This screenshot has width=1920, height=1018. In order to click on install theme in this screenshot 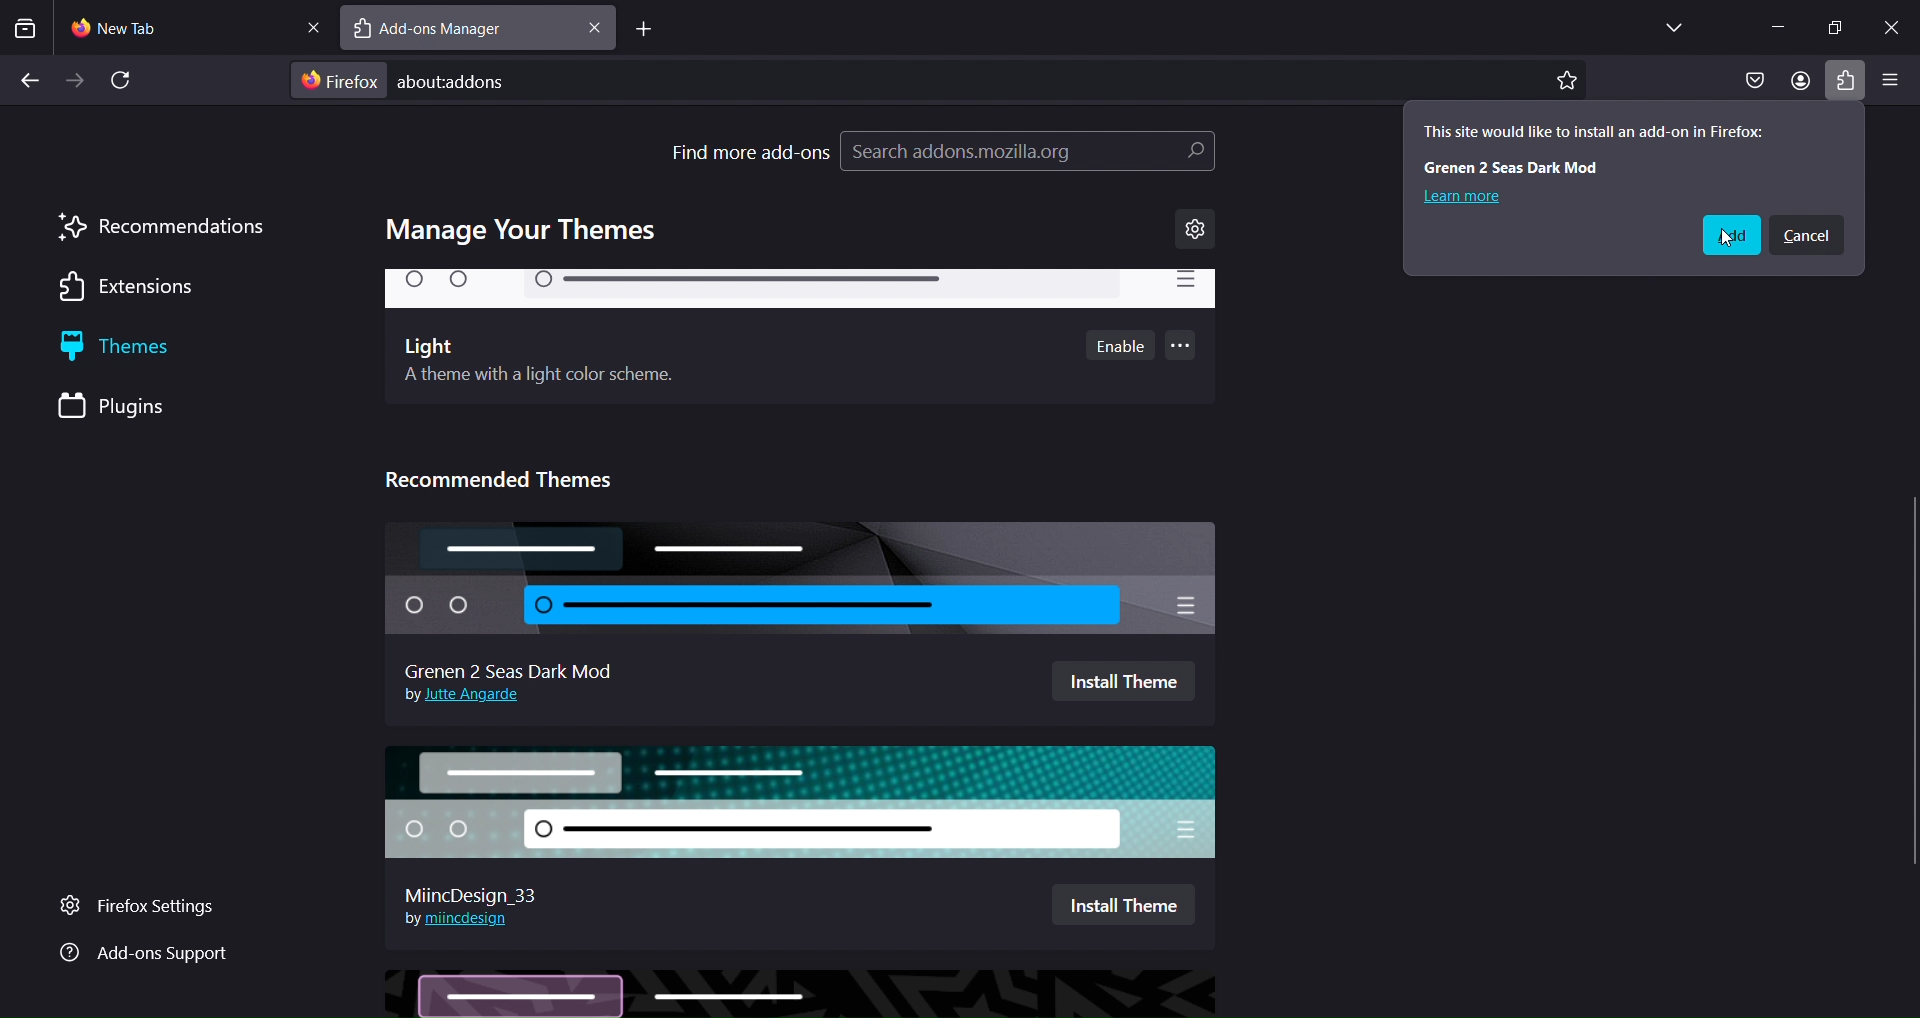, I will do `click(1123, 682)`.